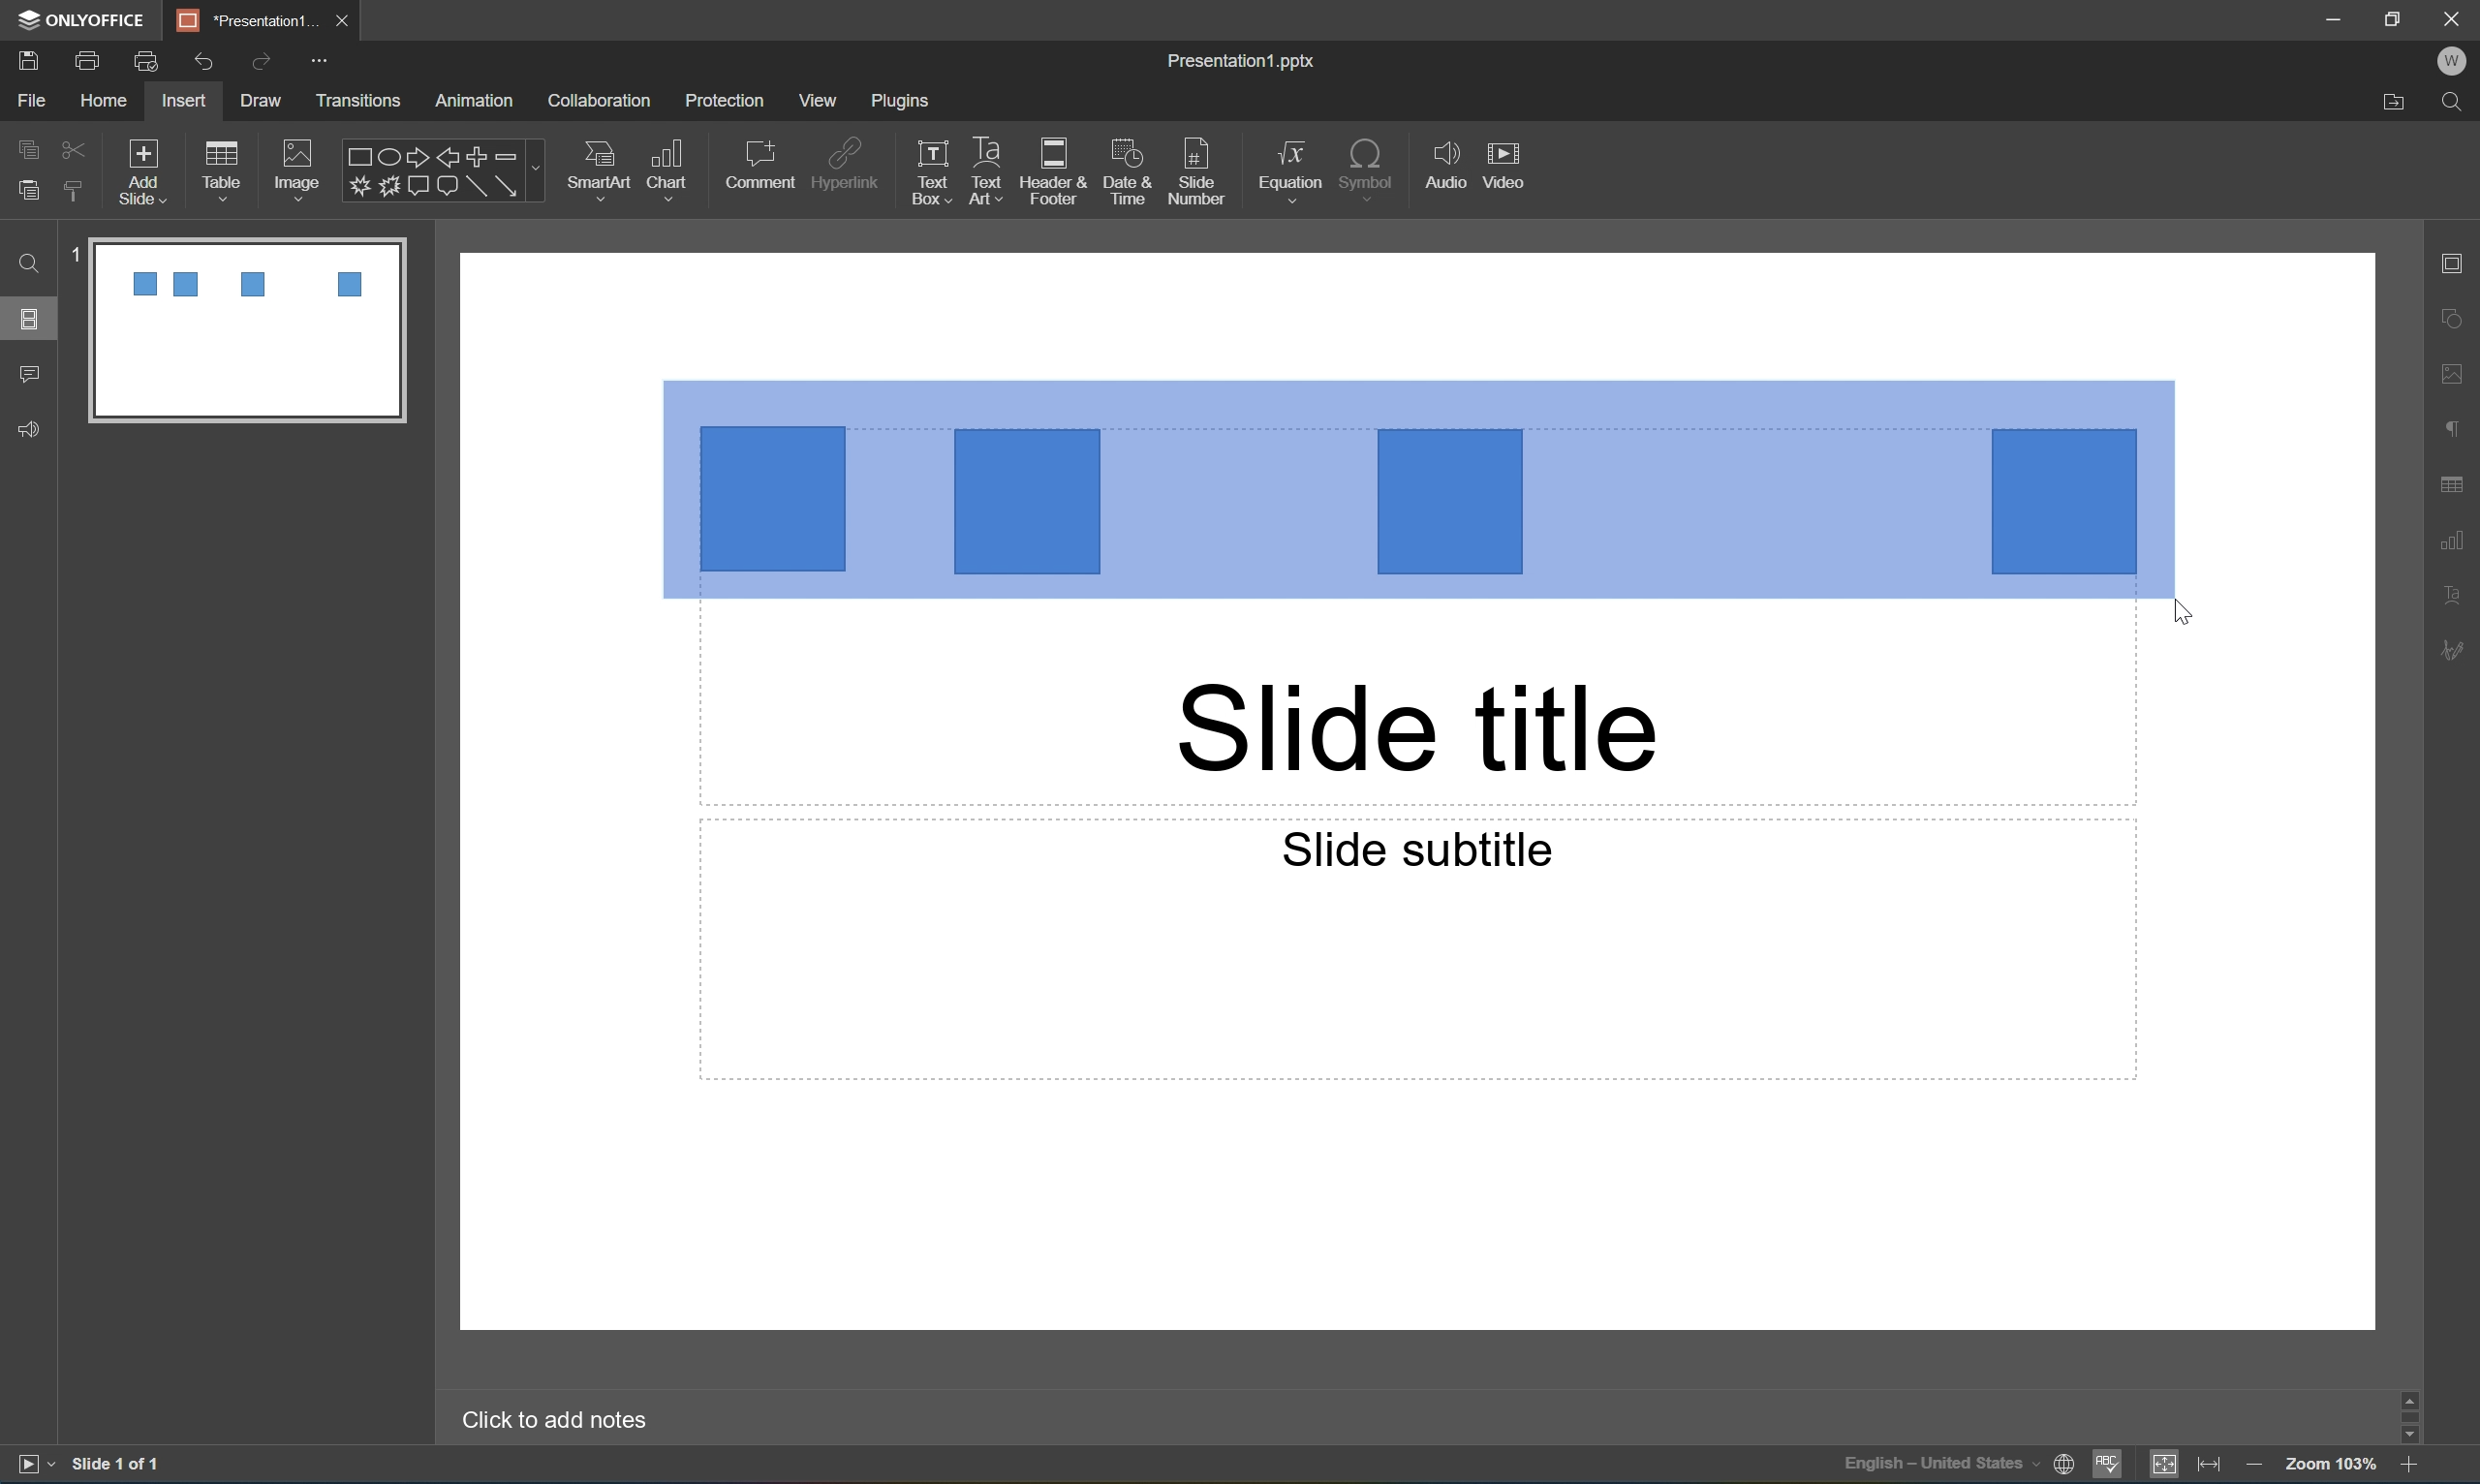  Describe the element at coordinates (926, 174) in the screenshot. I see `text box` at that location.